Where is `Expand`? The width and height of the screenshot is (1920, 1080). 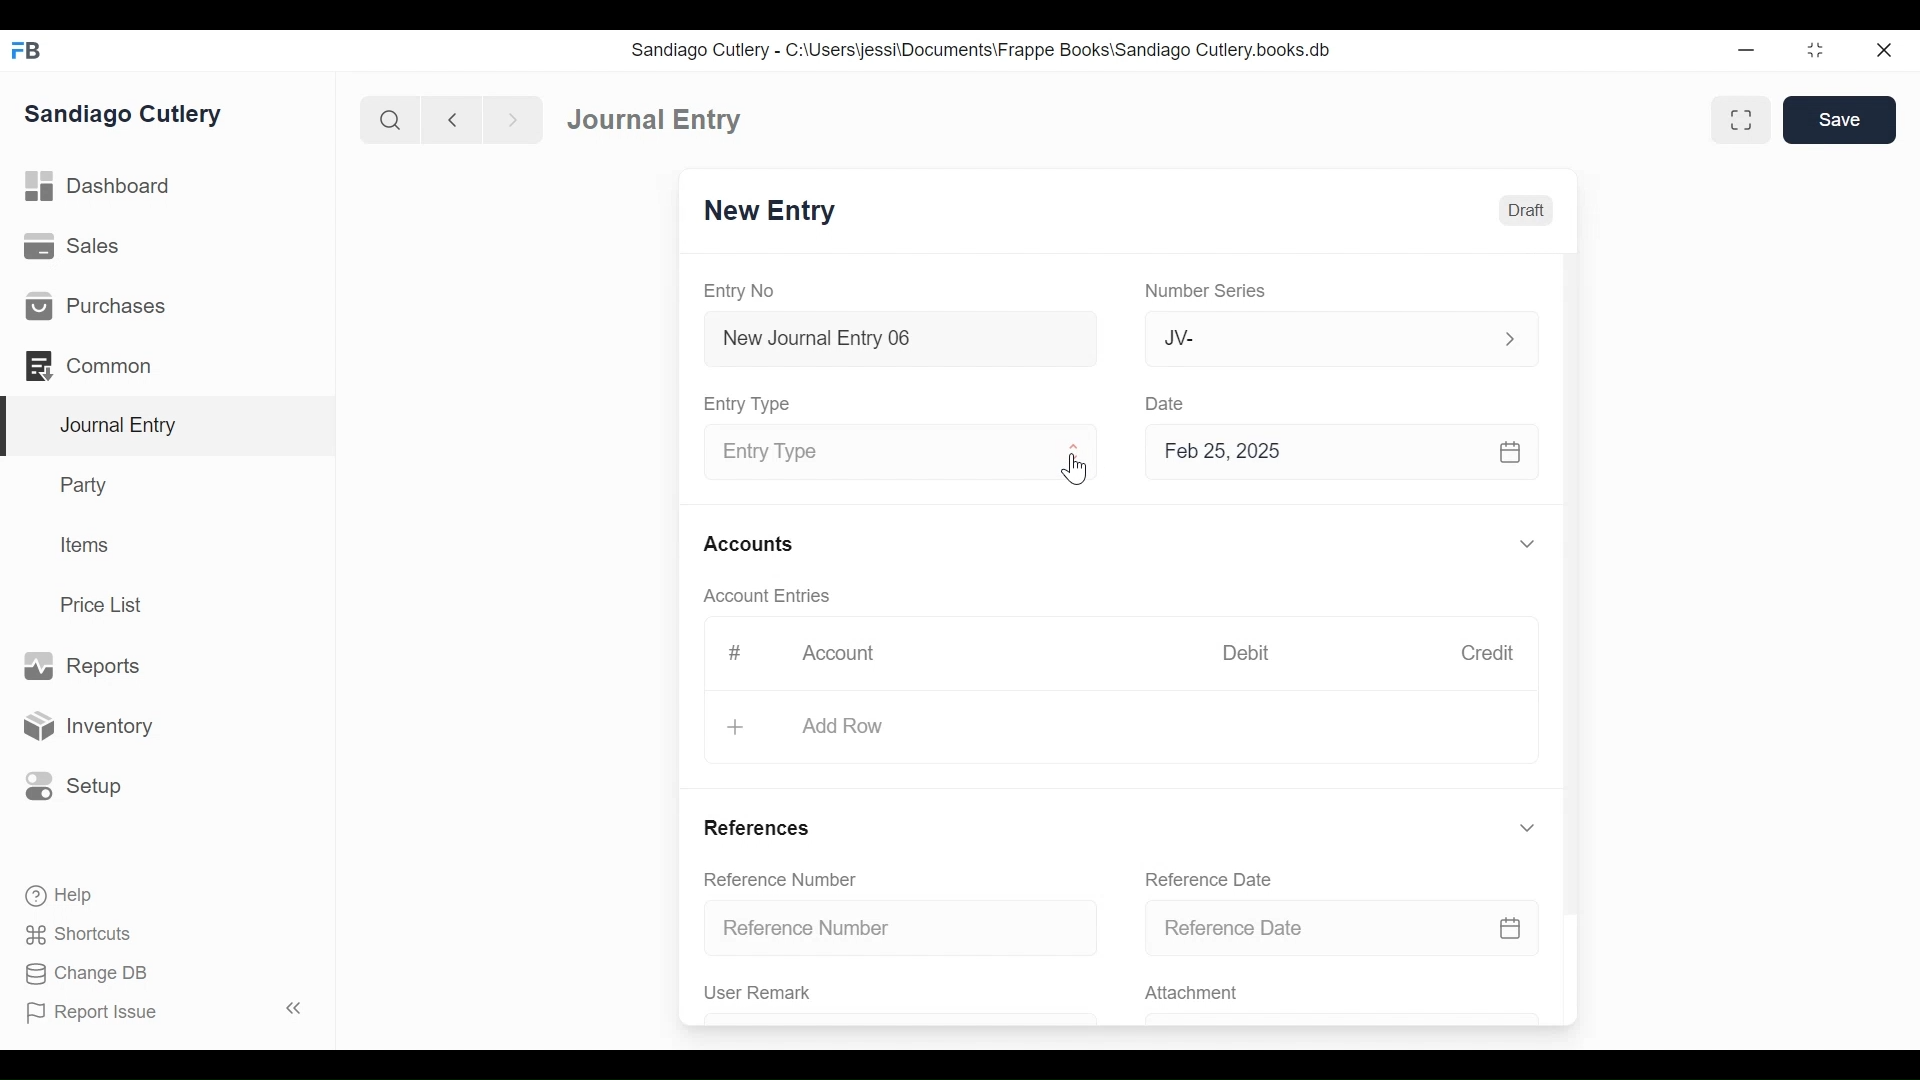
Expand is located at coordinates (1510, 339).